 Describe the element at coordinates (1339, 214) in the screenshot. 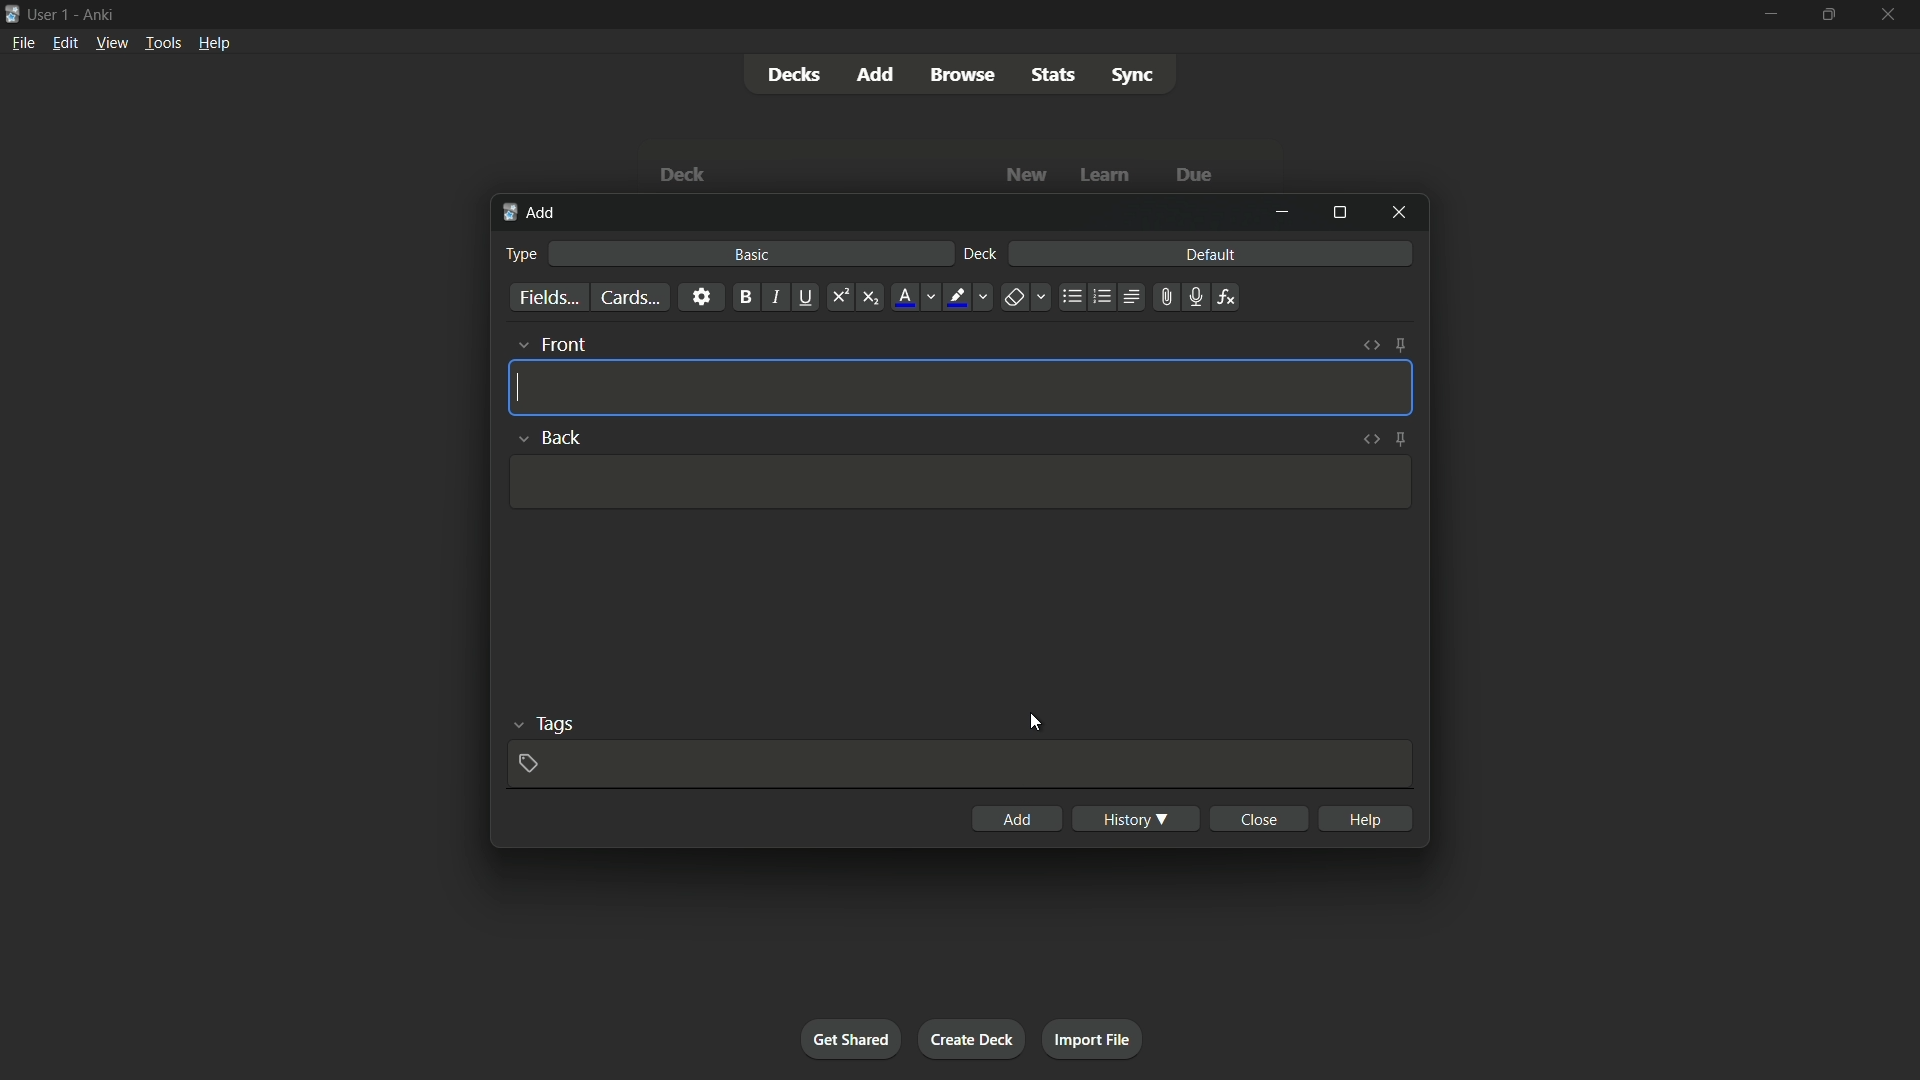

I see `maximize` at that location.